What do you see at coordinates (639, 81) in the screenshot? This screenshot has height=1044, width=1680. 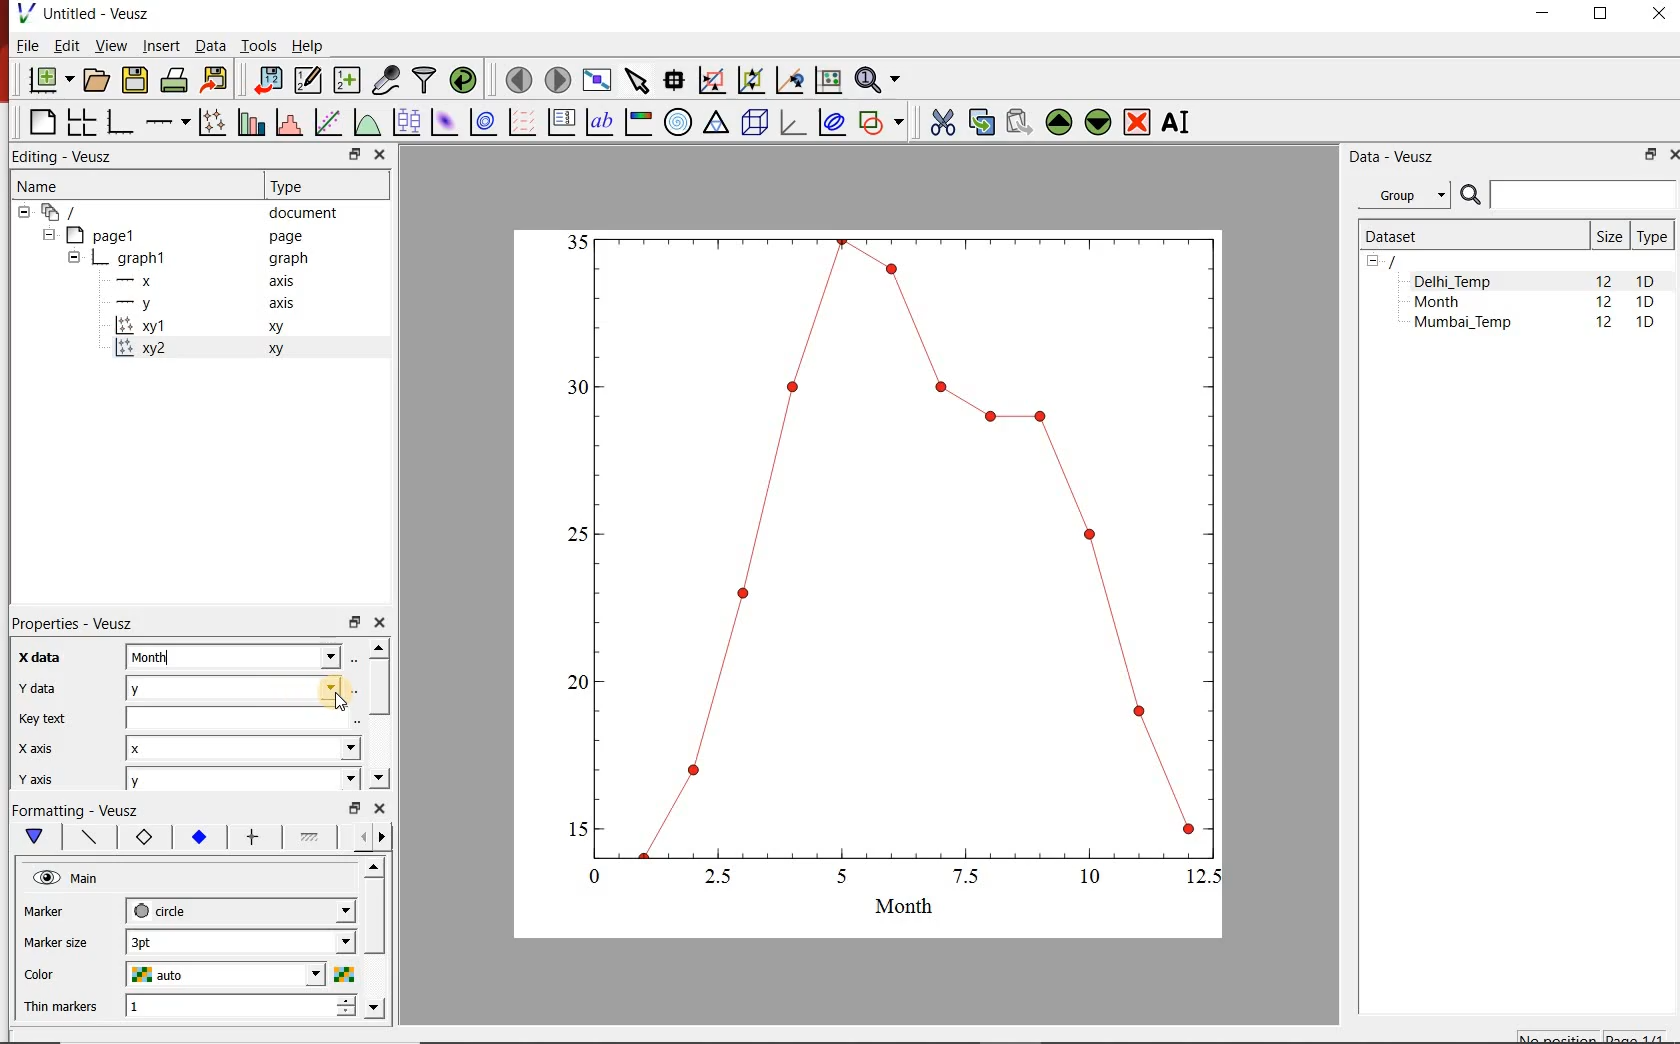 I see `select items from the graph or scroll` at bounding box center [639, 81].